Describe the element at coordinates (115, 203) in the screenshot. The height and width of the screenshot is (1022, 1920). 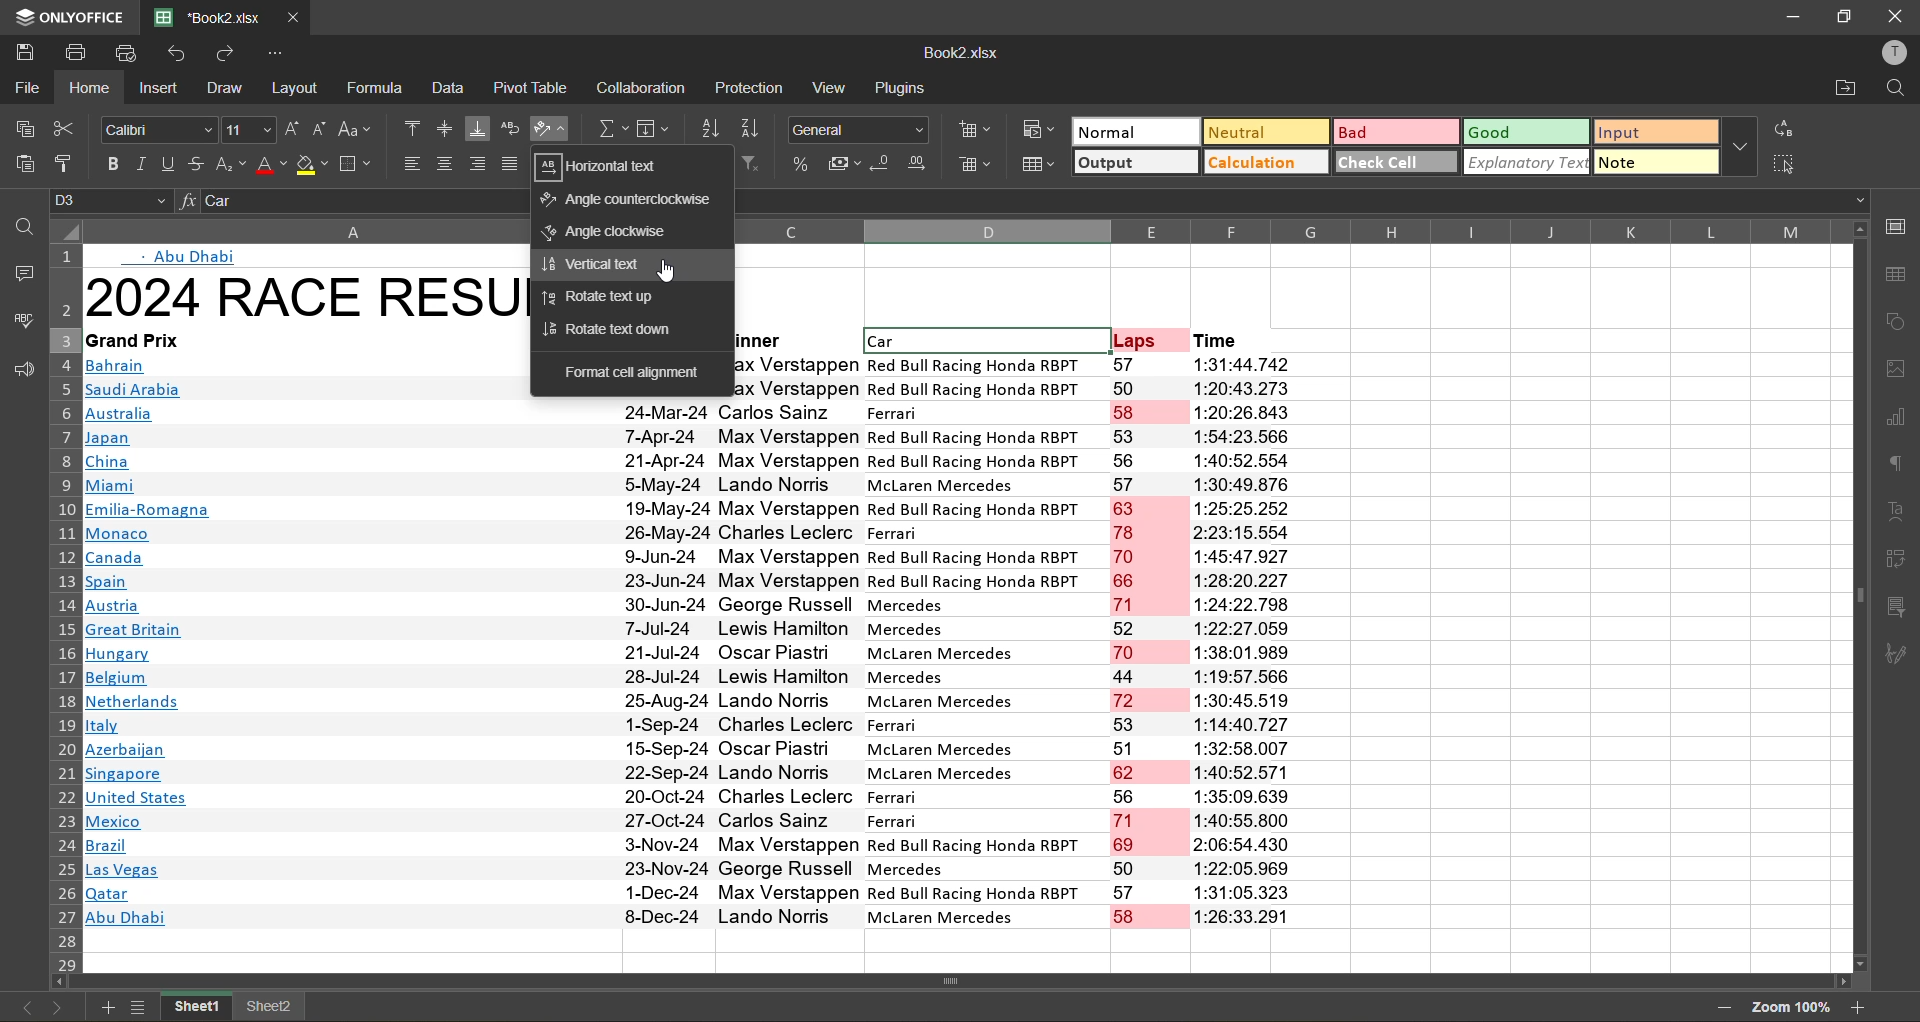
I see `cell address` at that location.